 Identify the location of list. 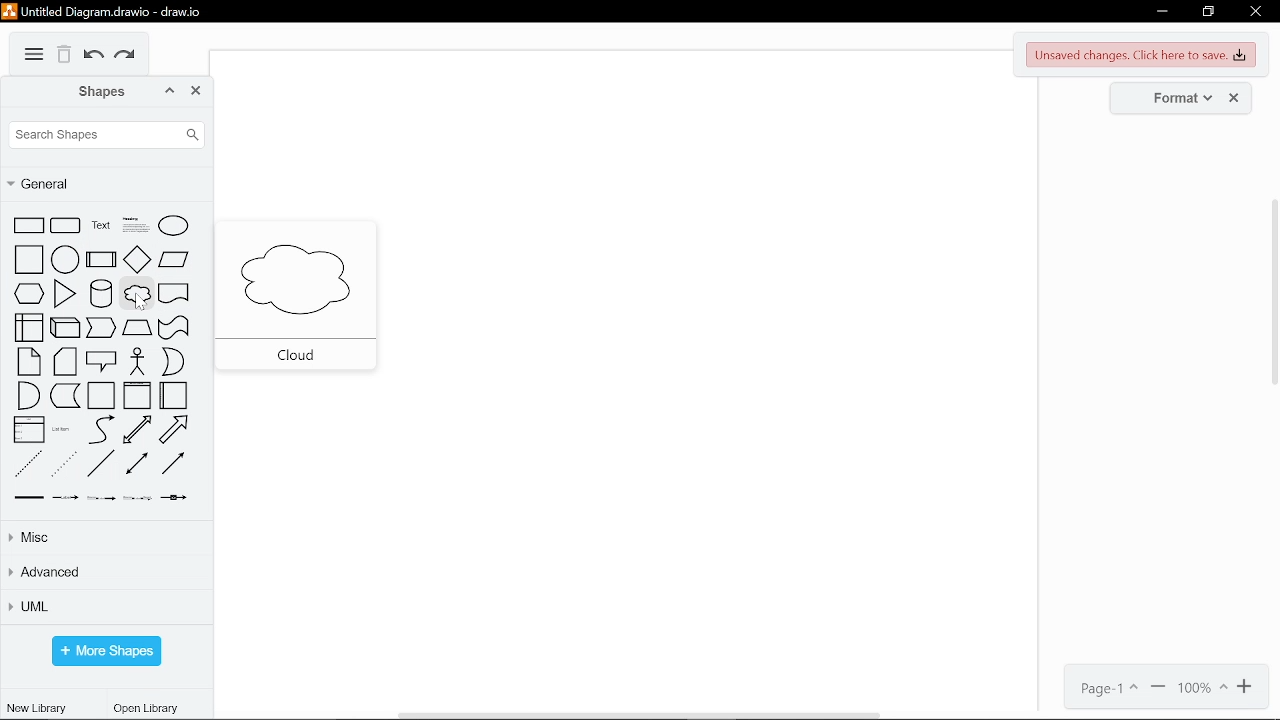
(30, 430).